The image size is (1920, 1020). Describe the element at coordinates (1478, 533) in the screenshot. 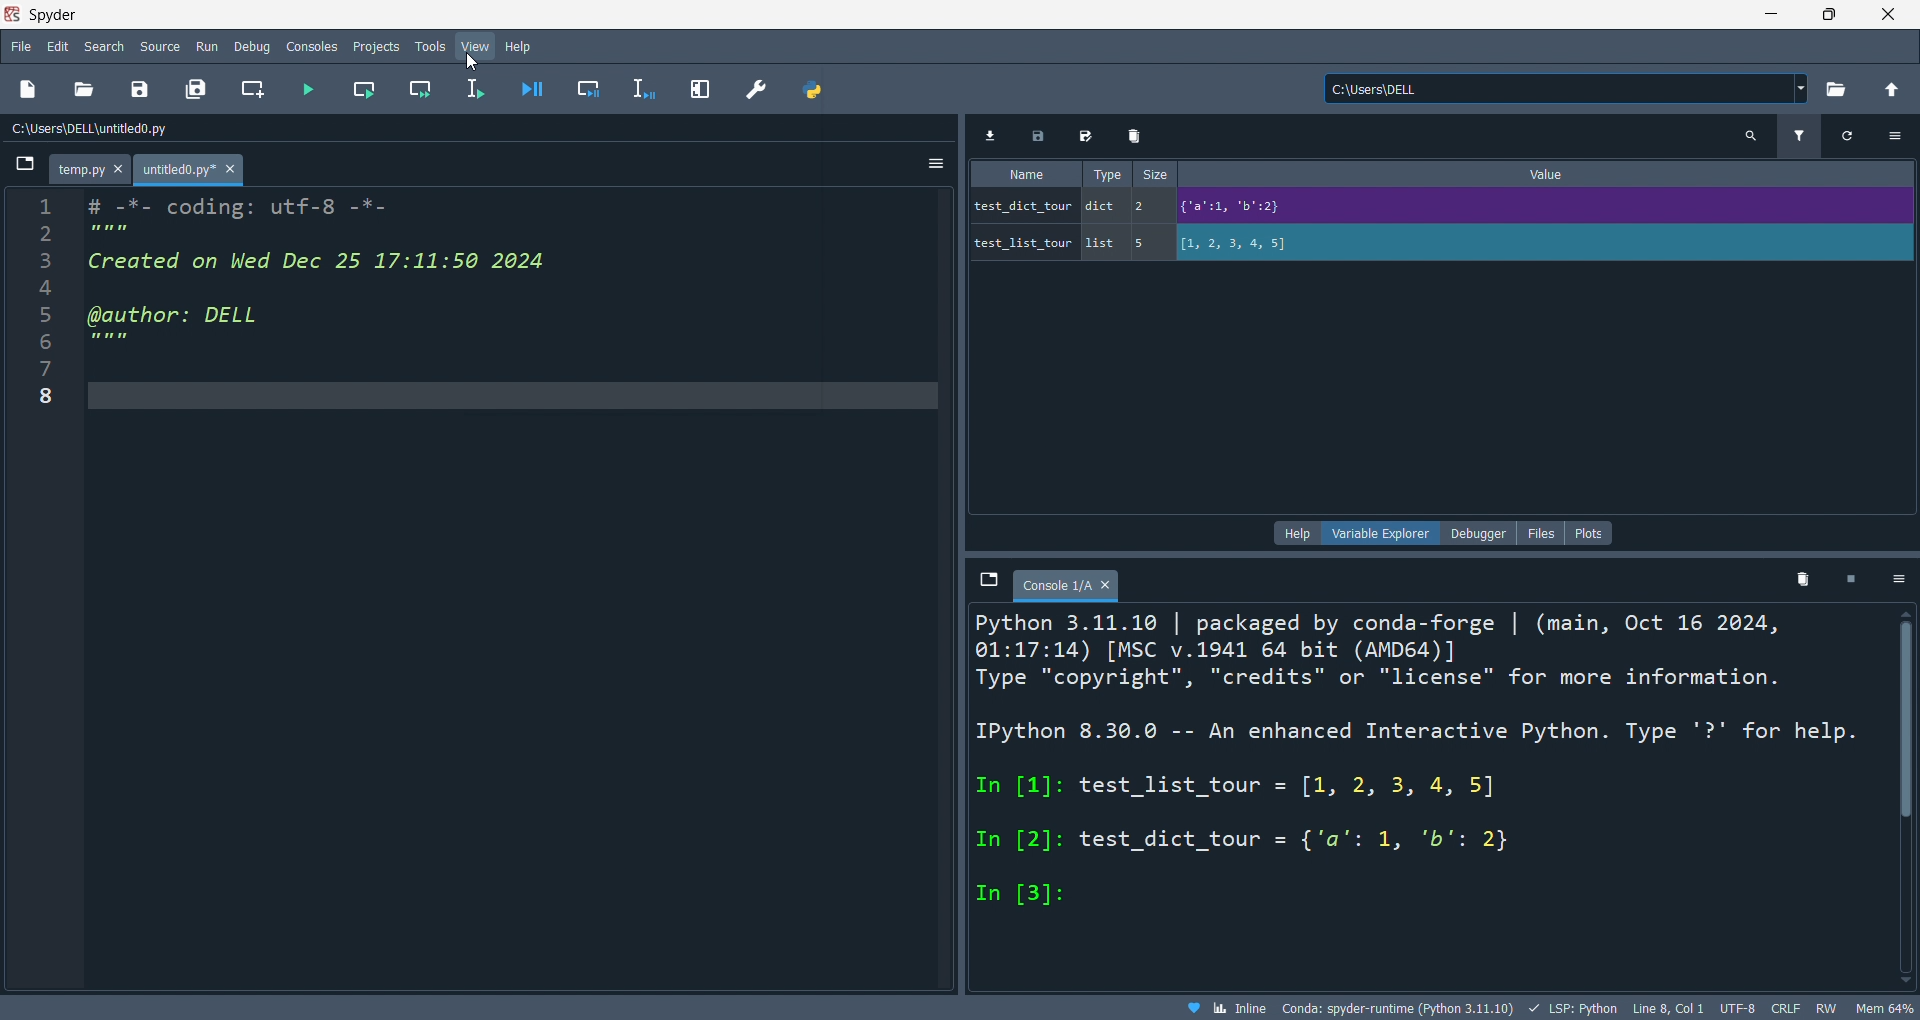

I see `debugger` at that location.